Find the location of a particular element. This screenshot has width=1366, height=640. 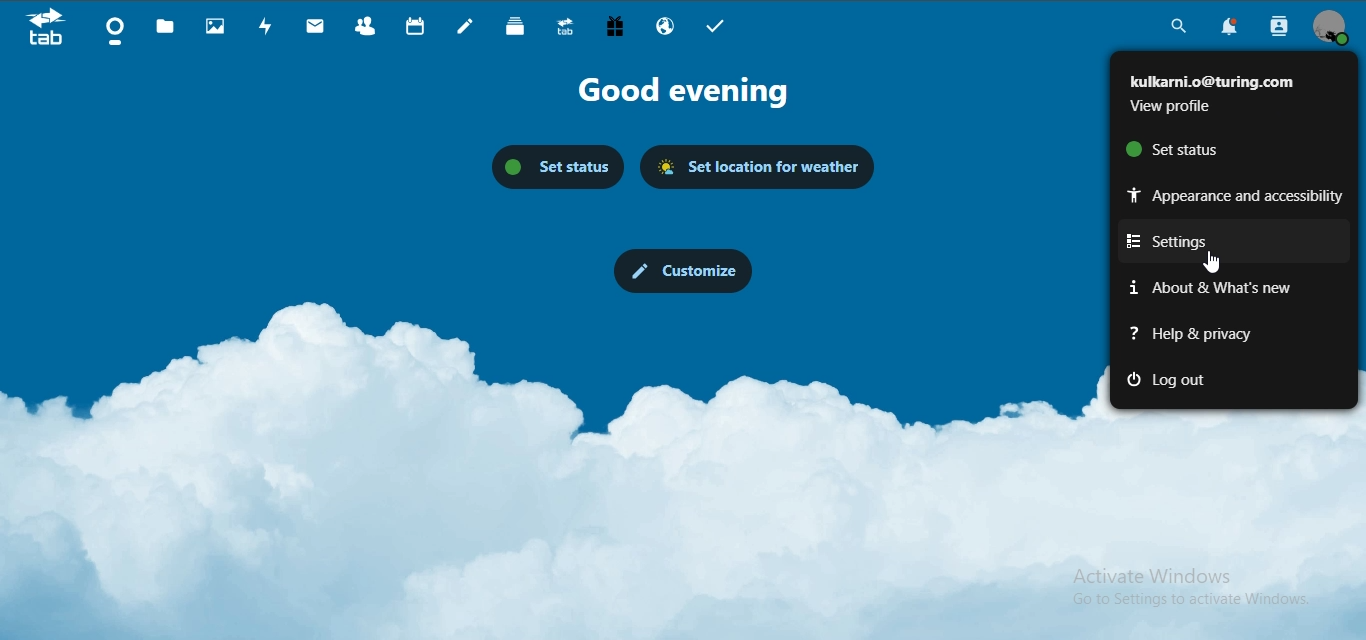

tasks is located at coordinates (723, 28).